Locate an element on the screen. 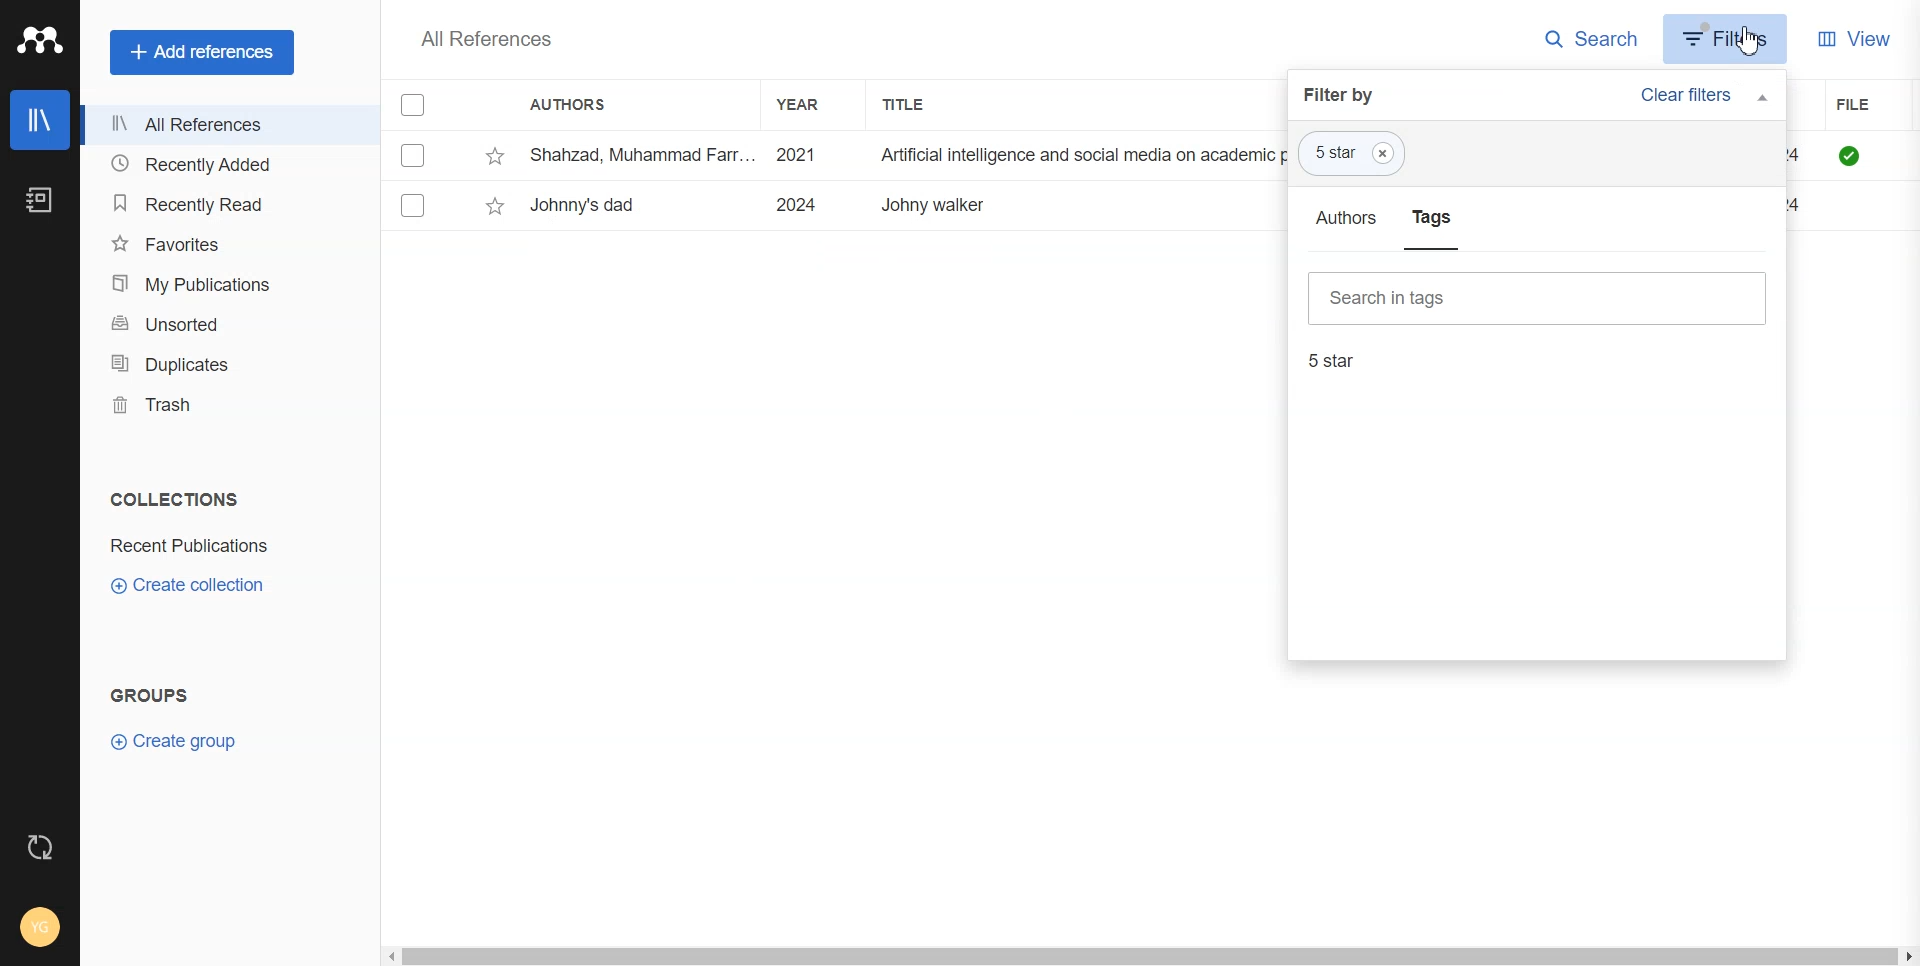 This screenshot has height=966, width=1920. Cursor is located at coordinates (1752, 41).